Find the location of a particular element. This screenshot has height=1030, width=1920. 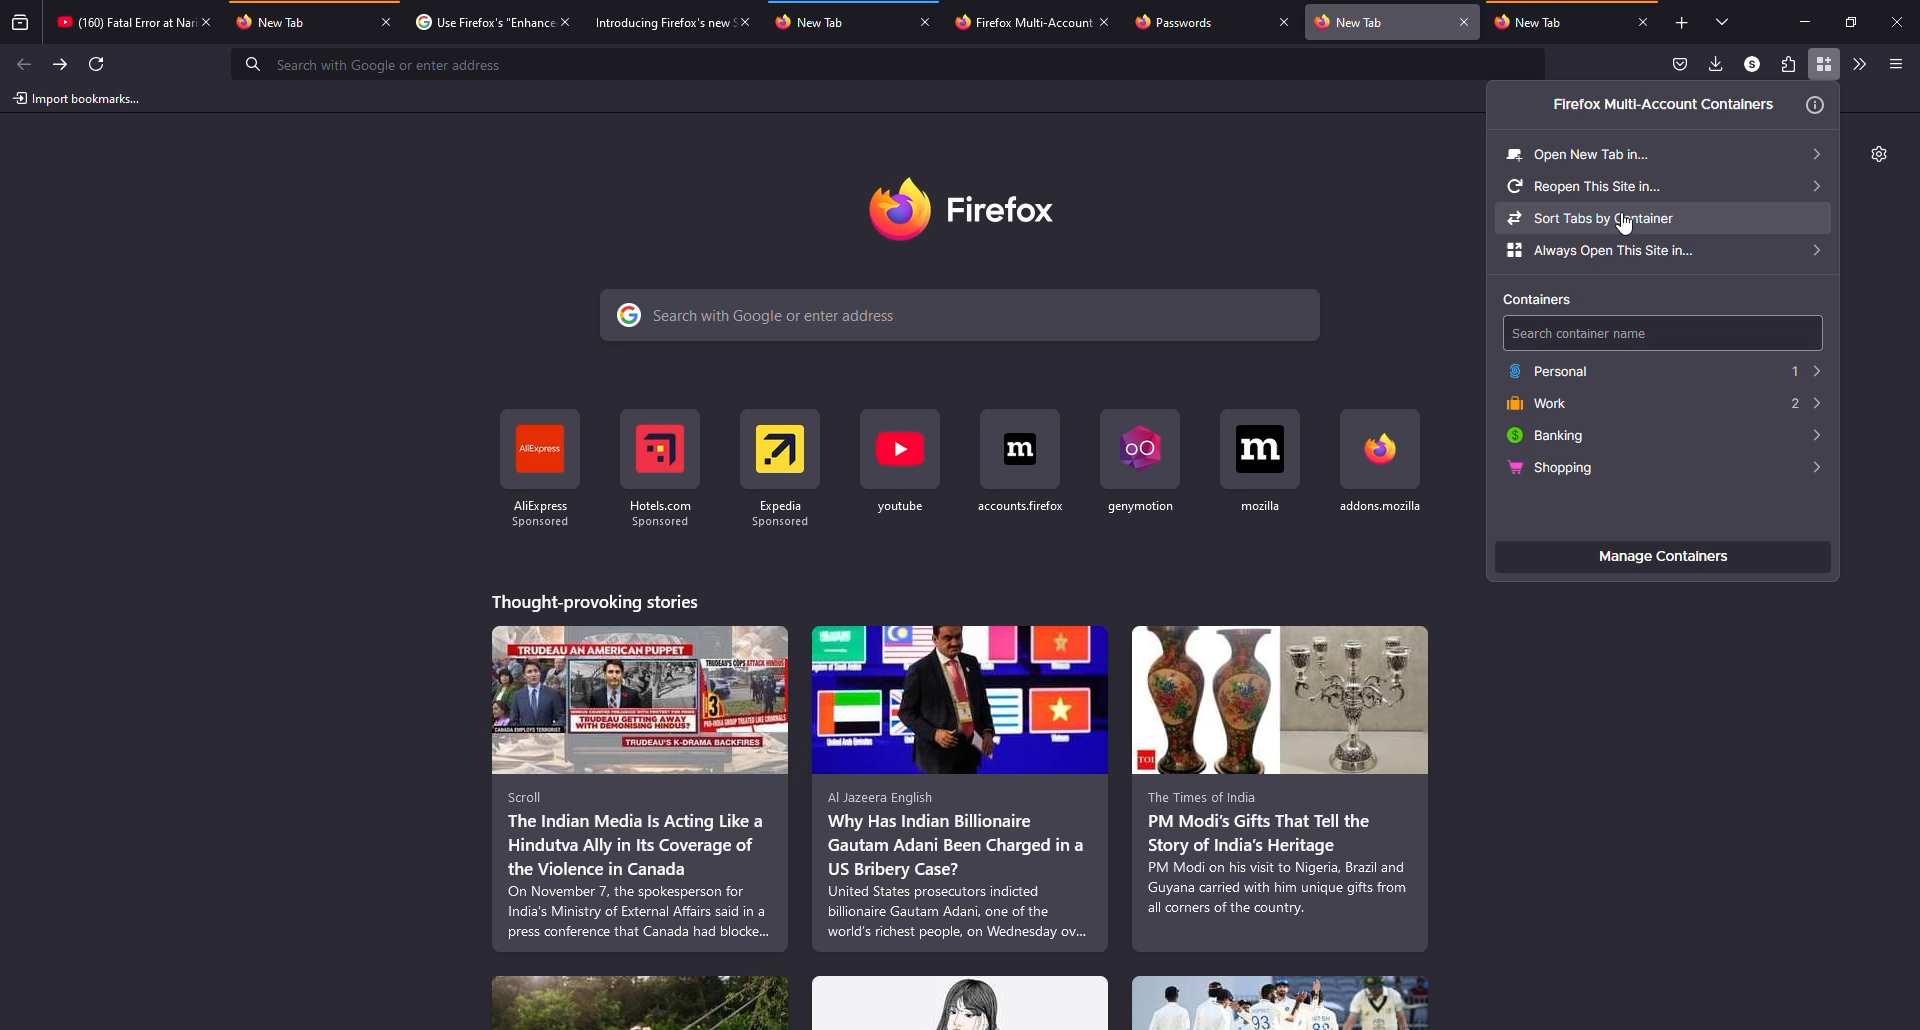

refresh is located at coordinates (100, 63).